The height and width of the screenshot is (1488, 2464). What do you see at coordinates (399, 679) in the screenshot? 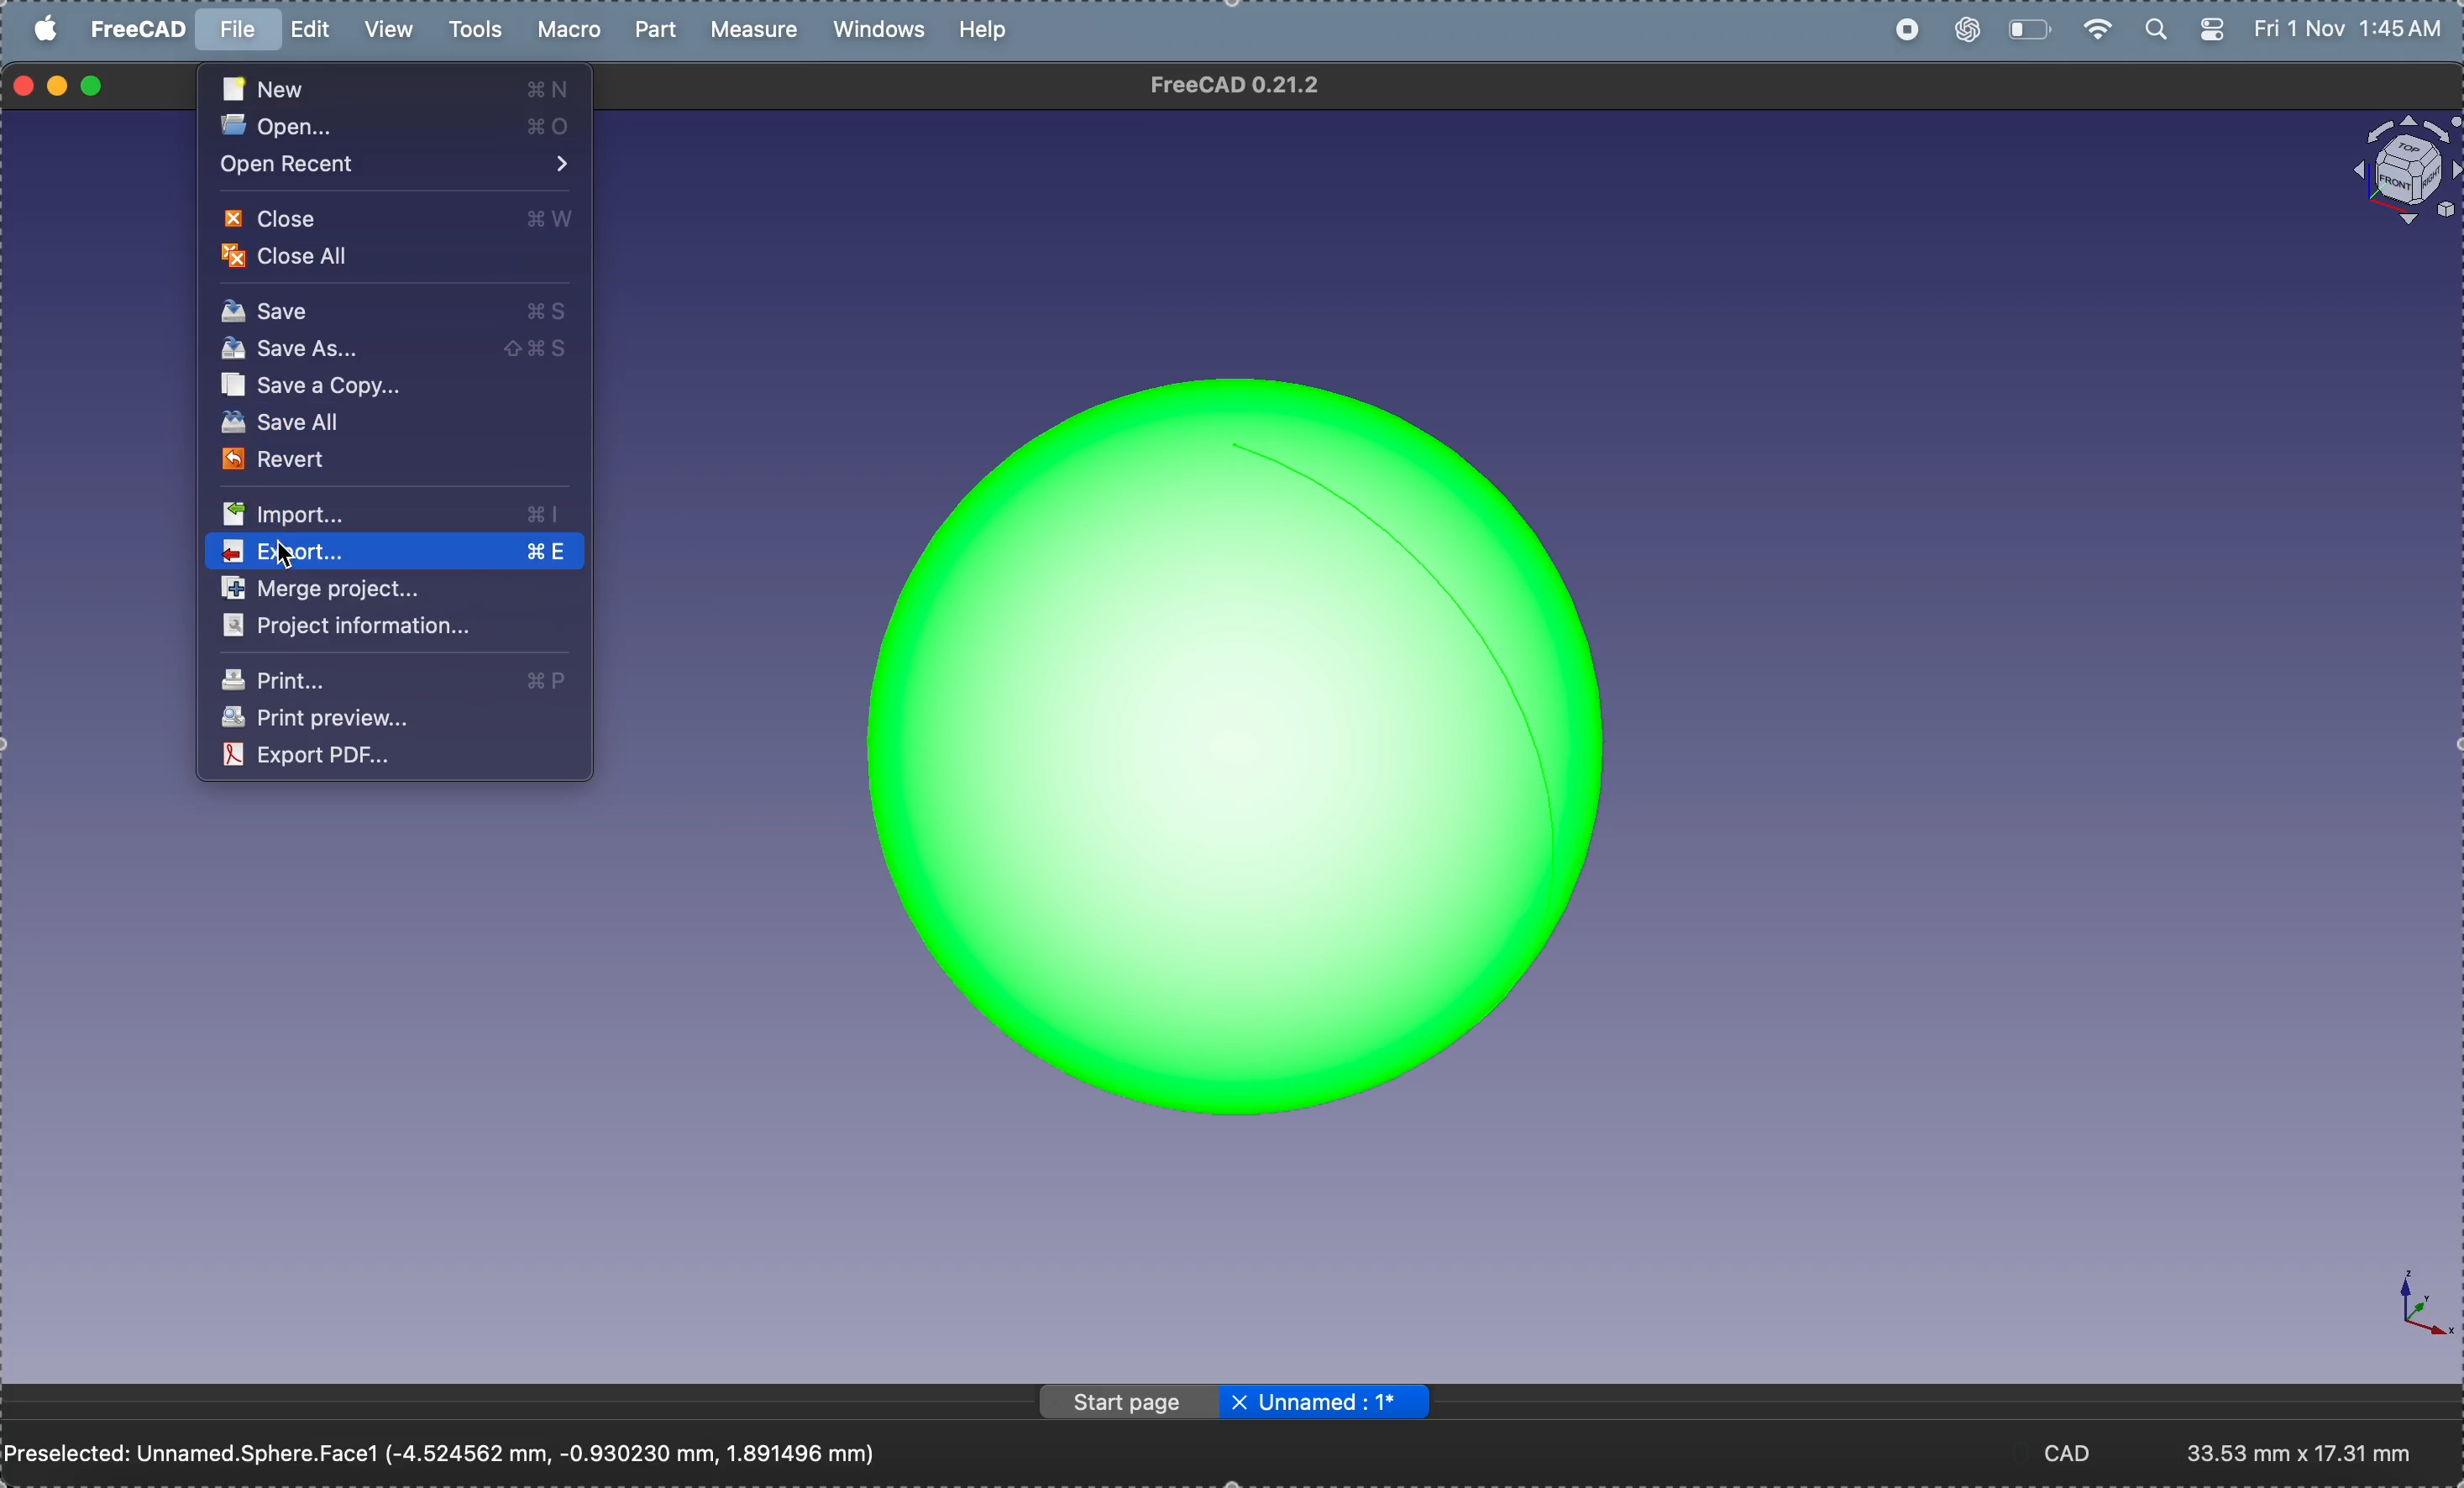
I see `print` at bounding box center [399, 679].